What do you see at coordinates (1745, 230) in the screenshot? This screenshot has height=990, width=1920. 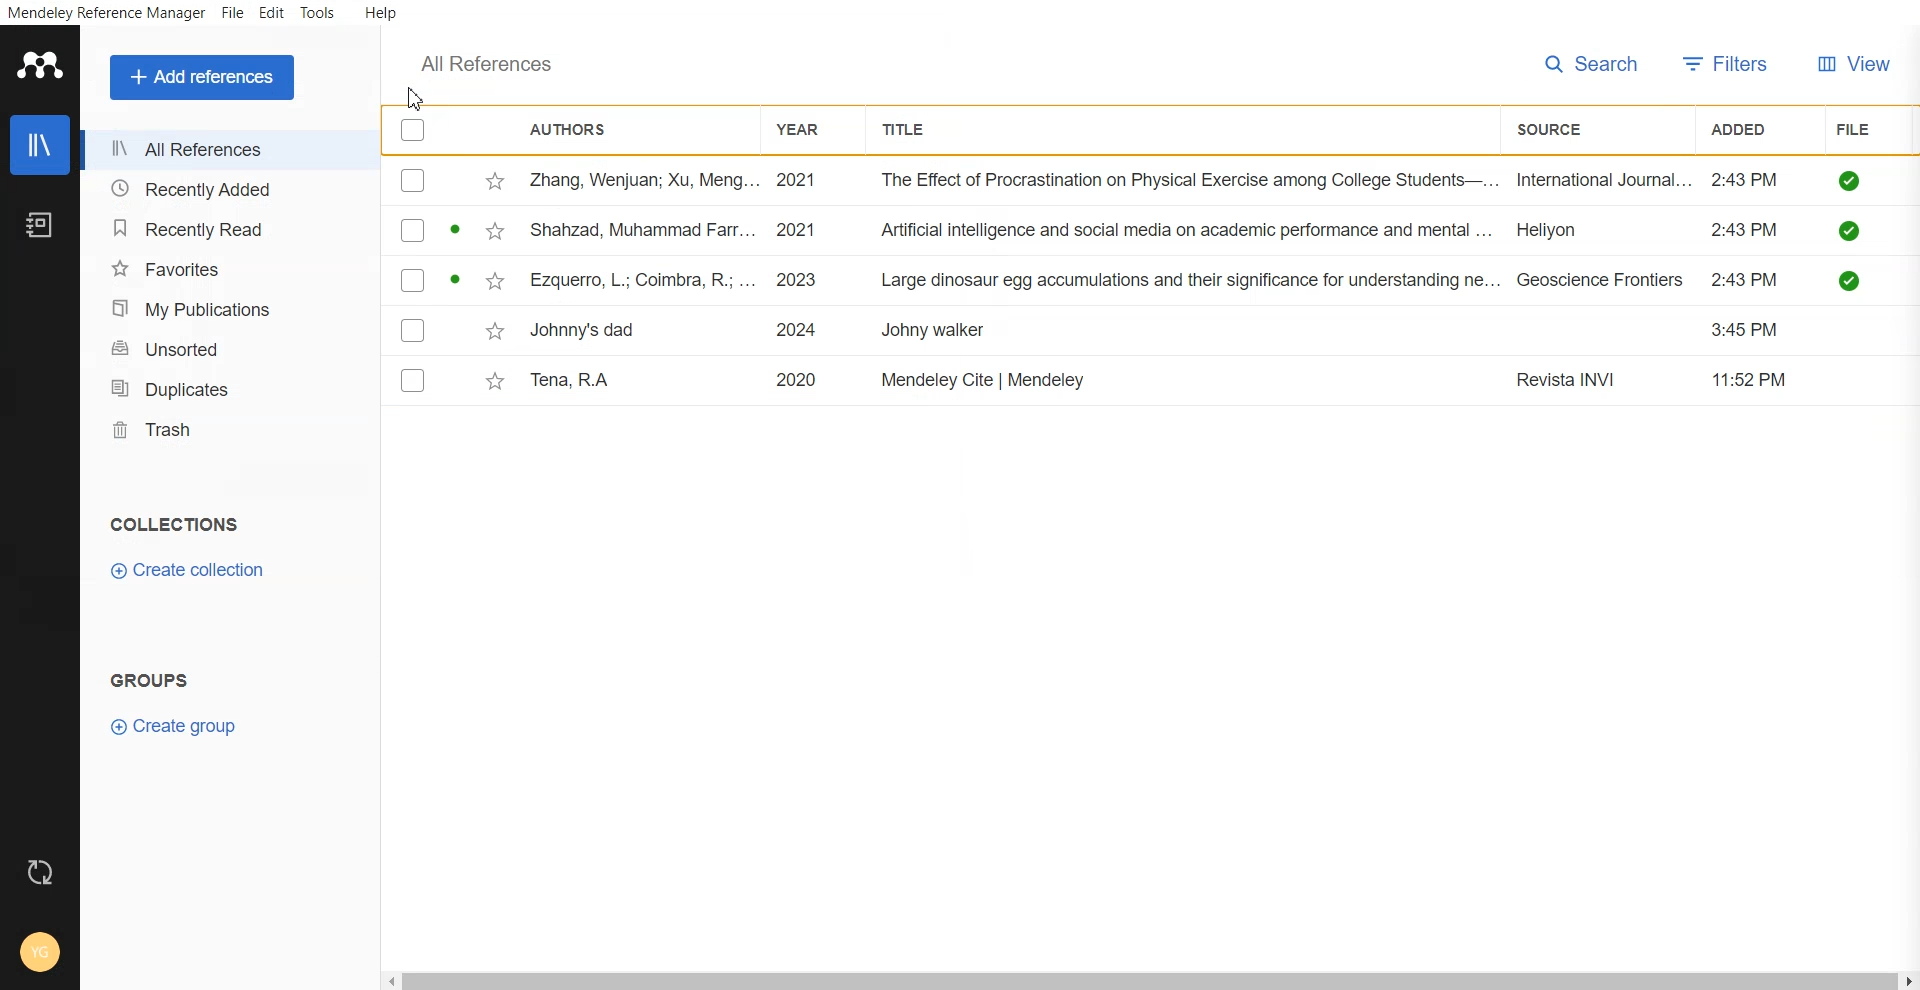 I see `2:43PM` at bounding box center [1745, 230].